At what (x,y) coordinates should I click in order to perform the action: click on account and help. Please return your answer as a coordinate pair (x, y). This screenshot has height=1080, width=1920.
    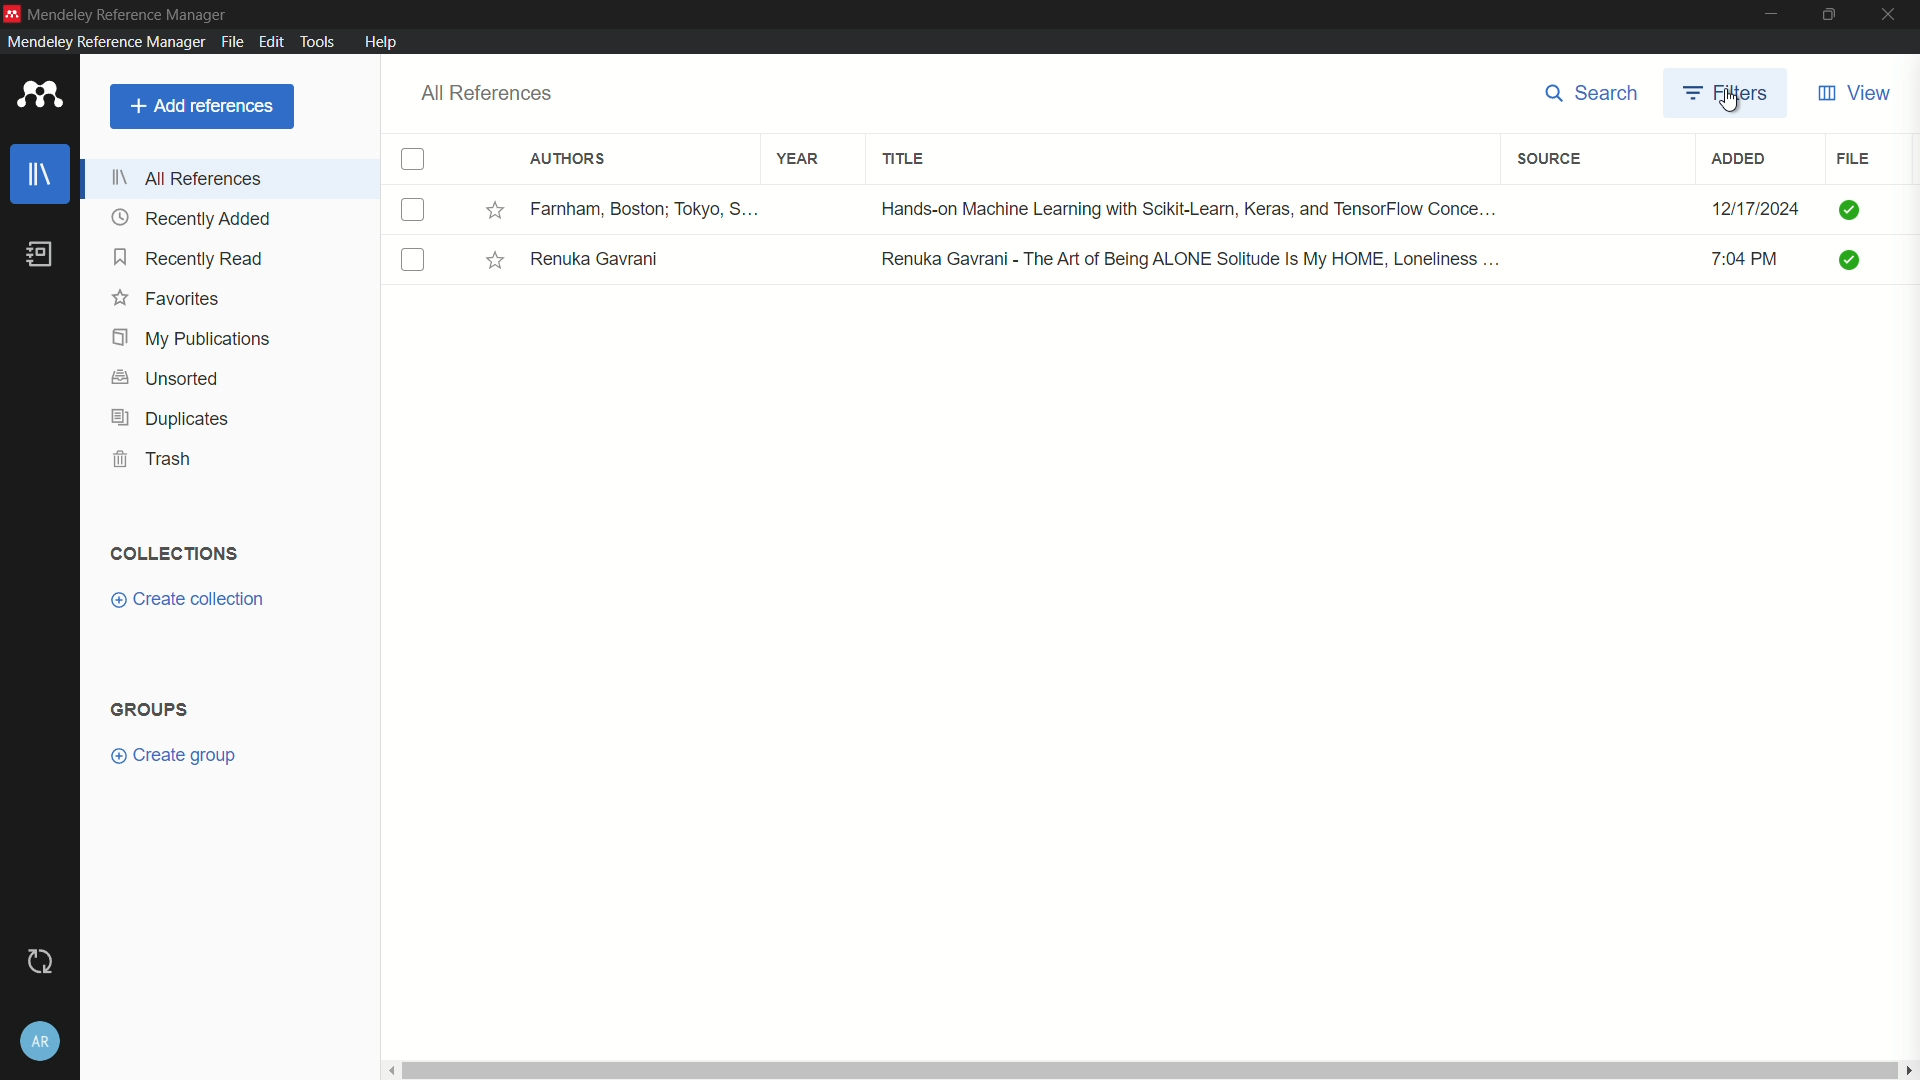
    Looking at the image, I should click on (40, 1041).